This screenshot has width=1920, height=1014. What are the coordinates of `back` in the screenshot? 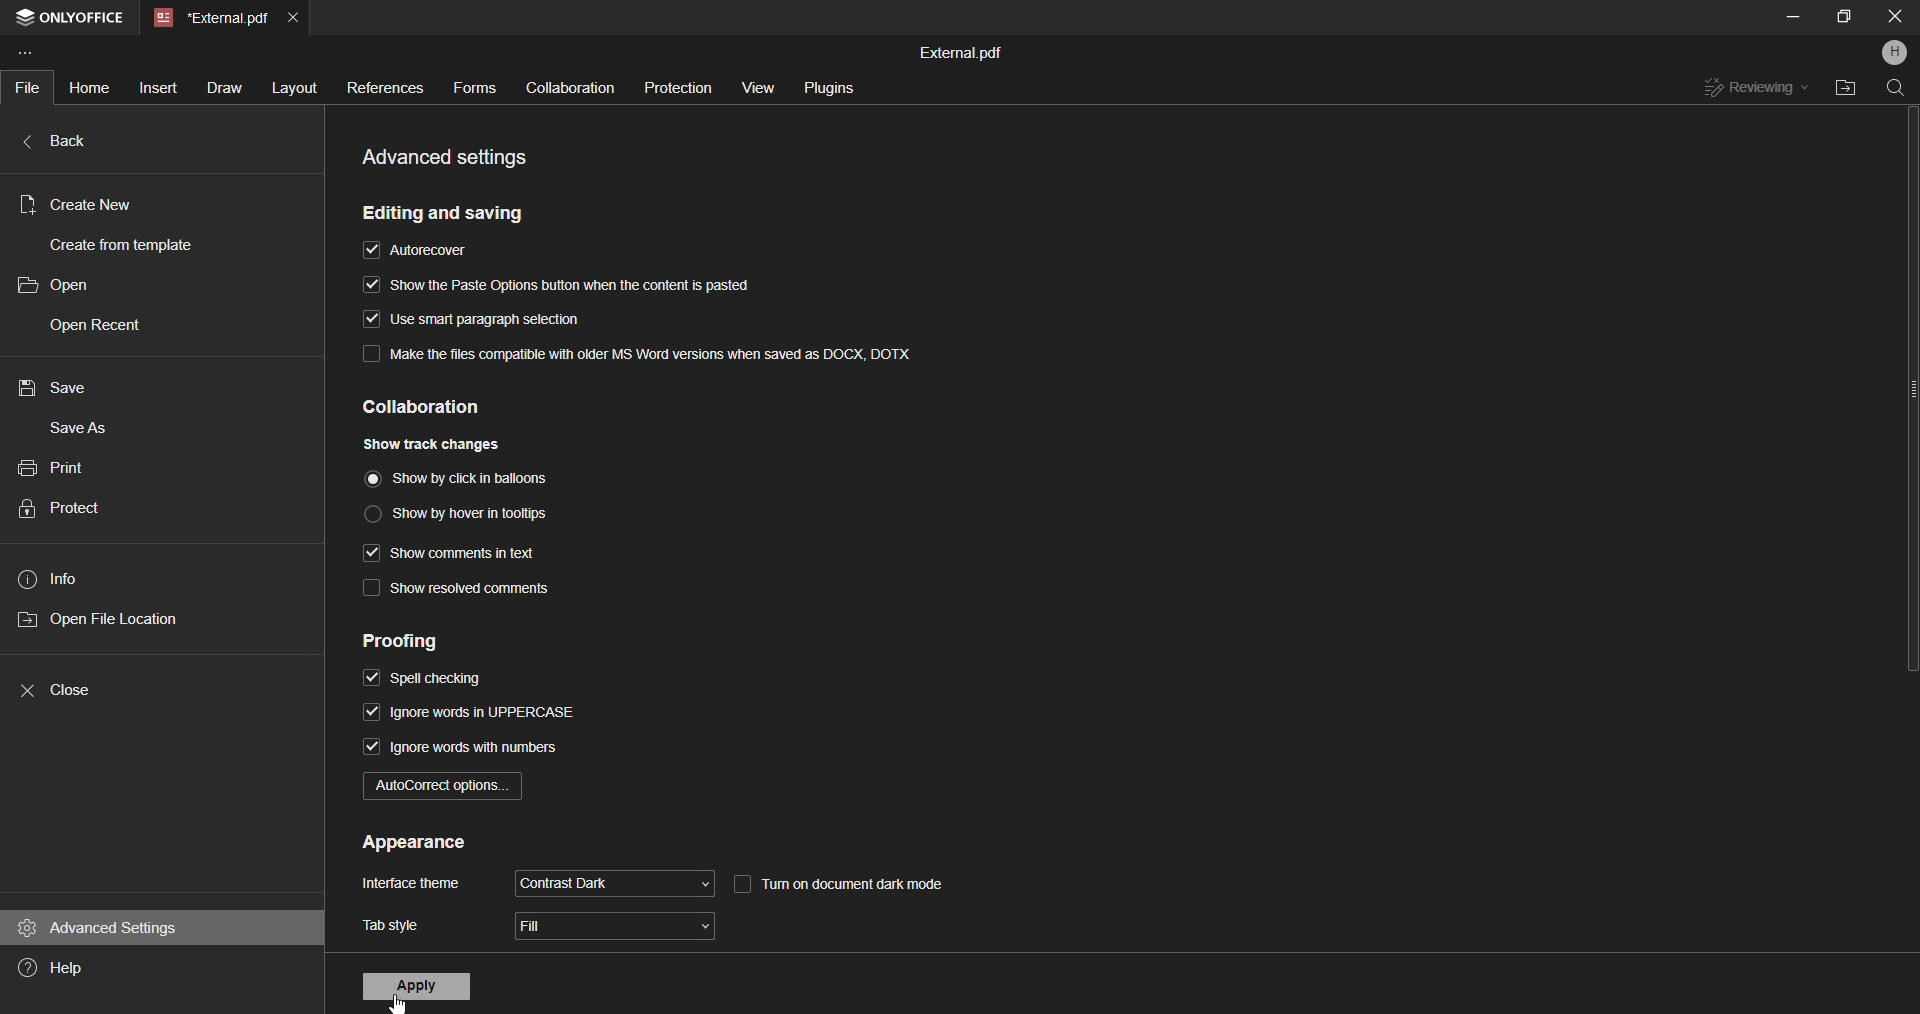 It's located at (77, 143).